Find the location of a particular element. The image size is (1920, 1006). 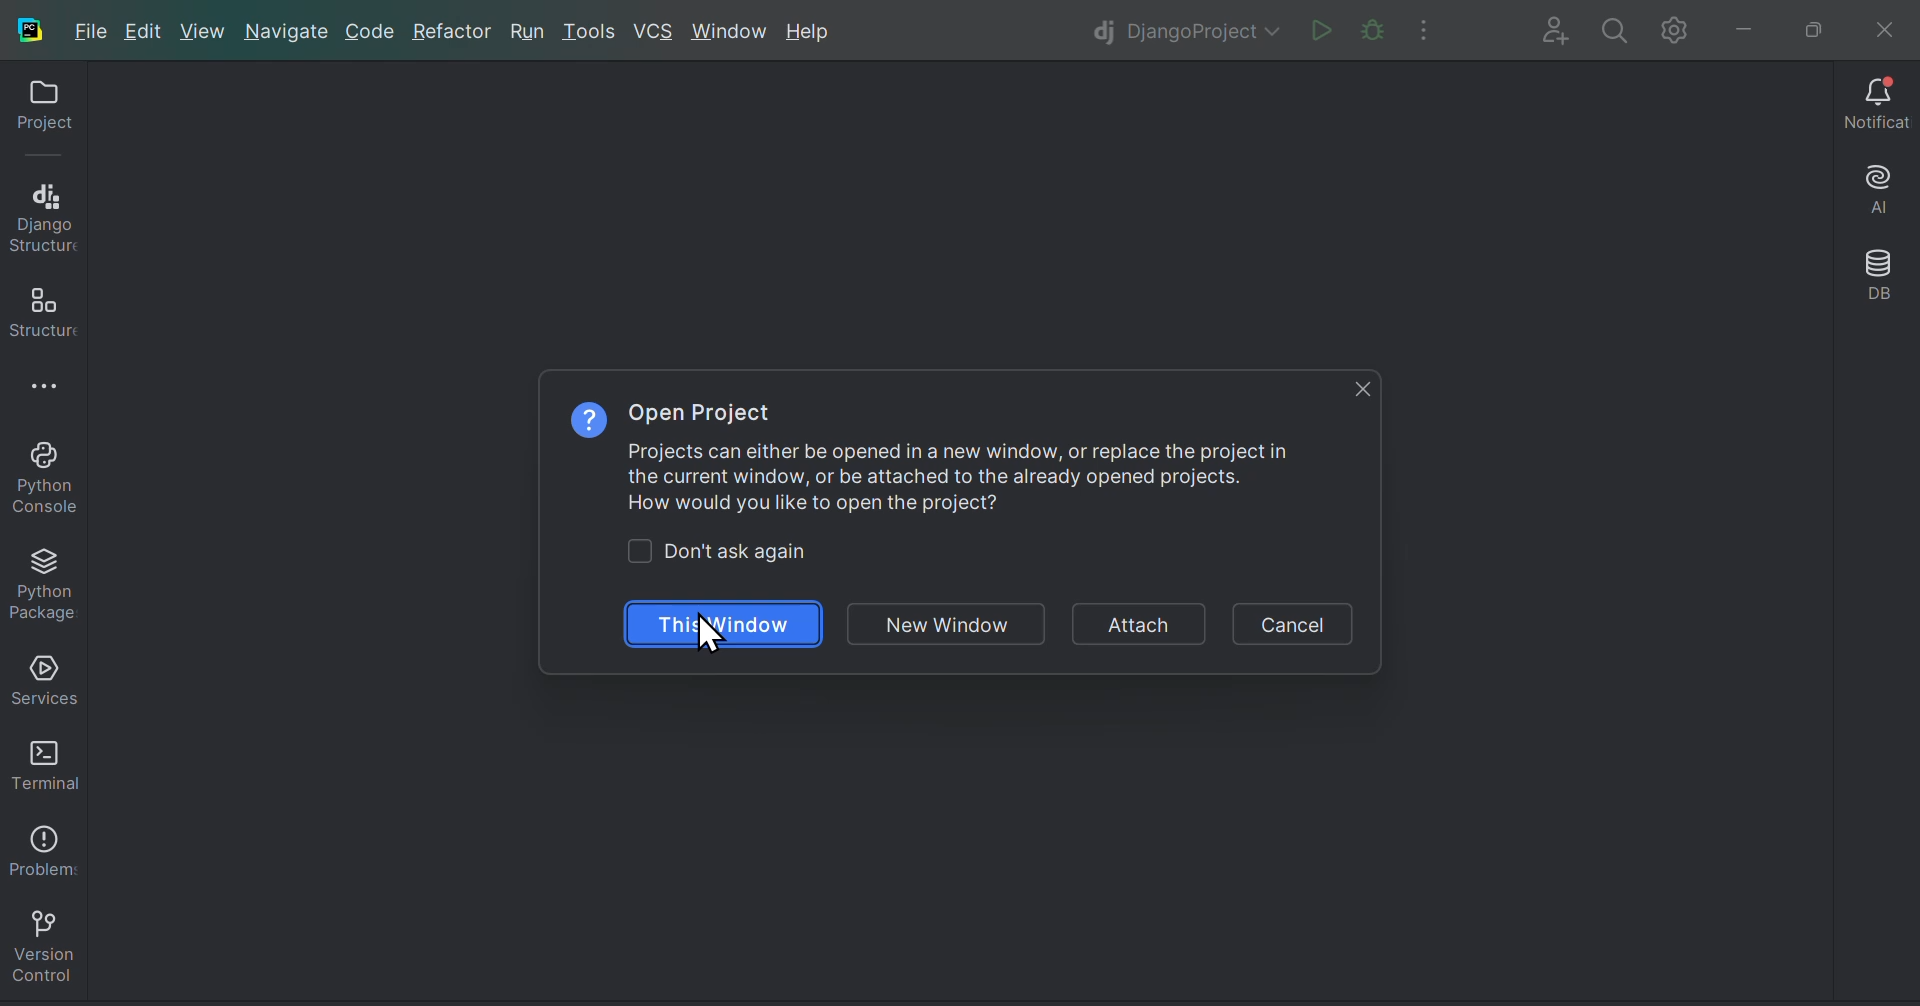

search is located at coordinates (1610, 27).